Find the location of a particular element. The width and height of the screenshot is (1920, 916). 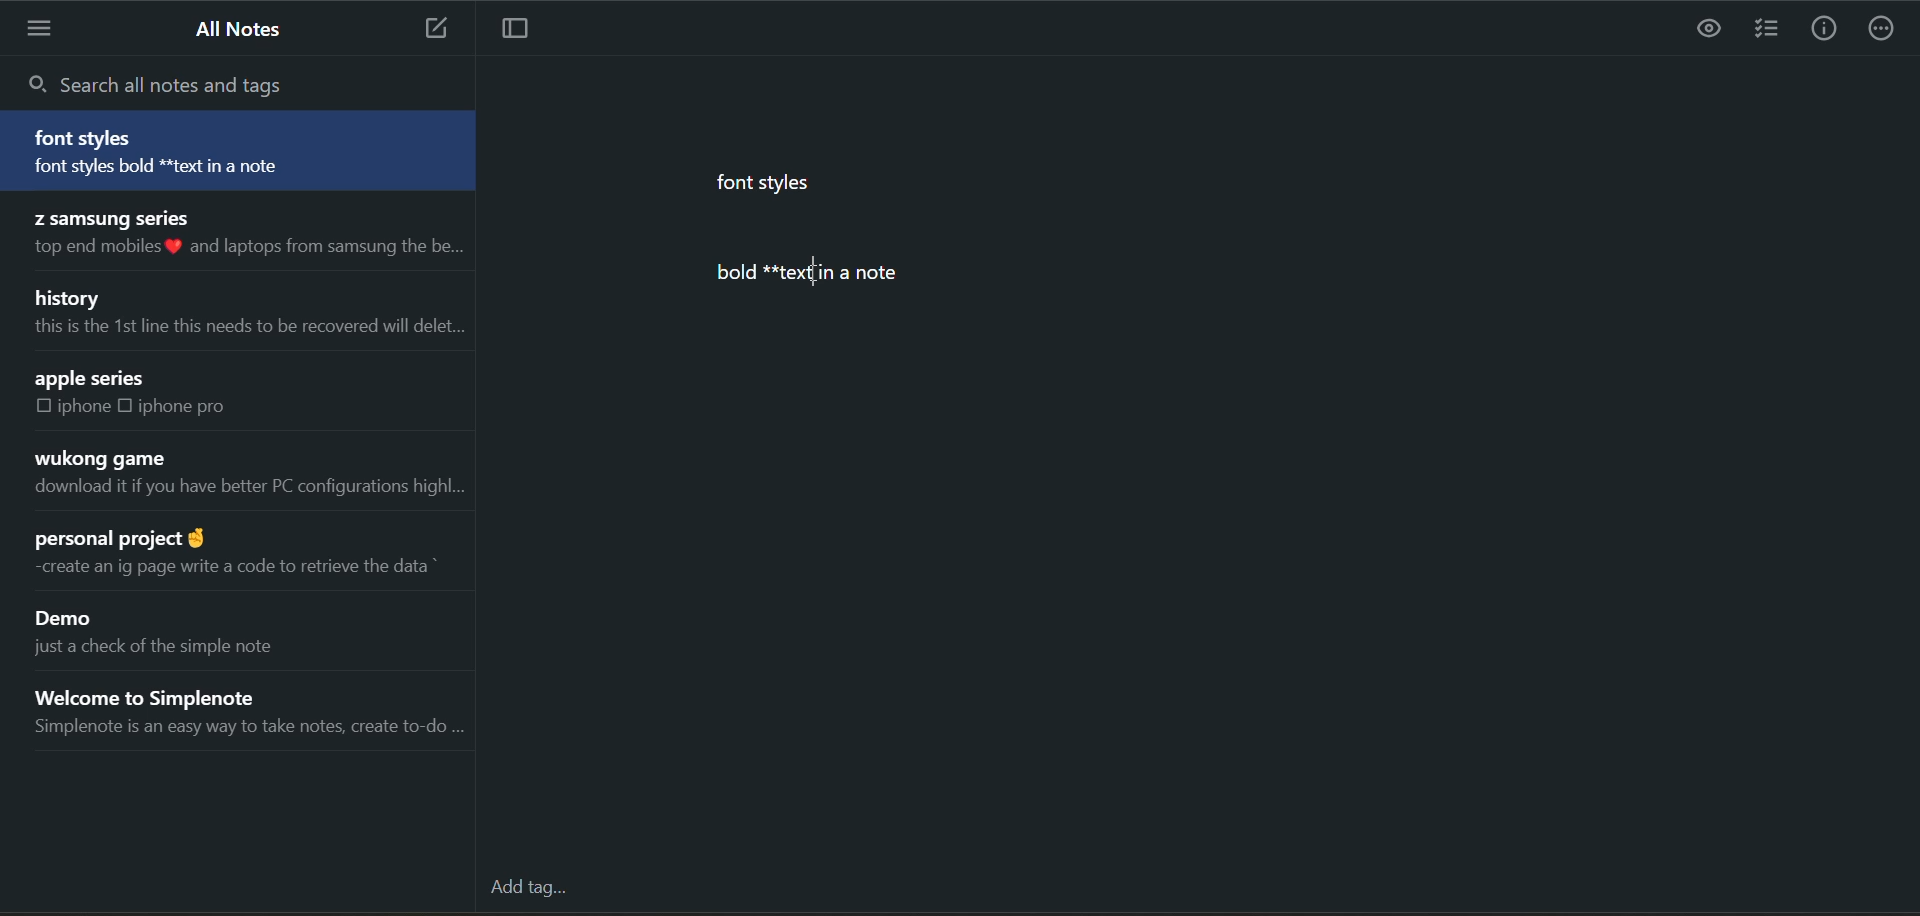

info is located at coordinates (1823, 31).